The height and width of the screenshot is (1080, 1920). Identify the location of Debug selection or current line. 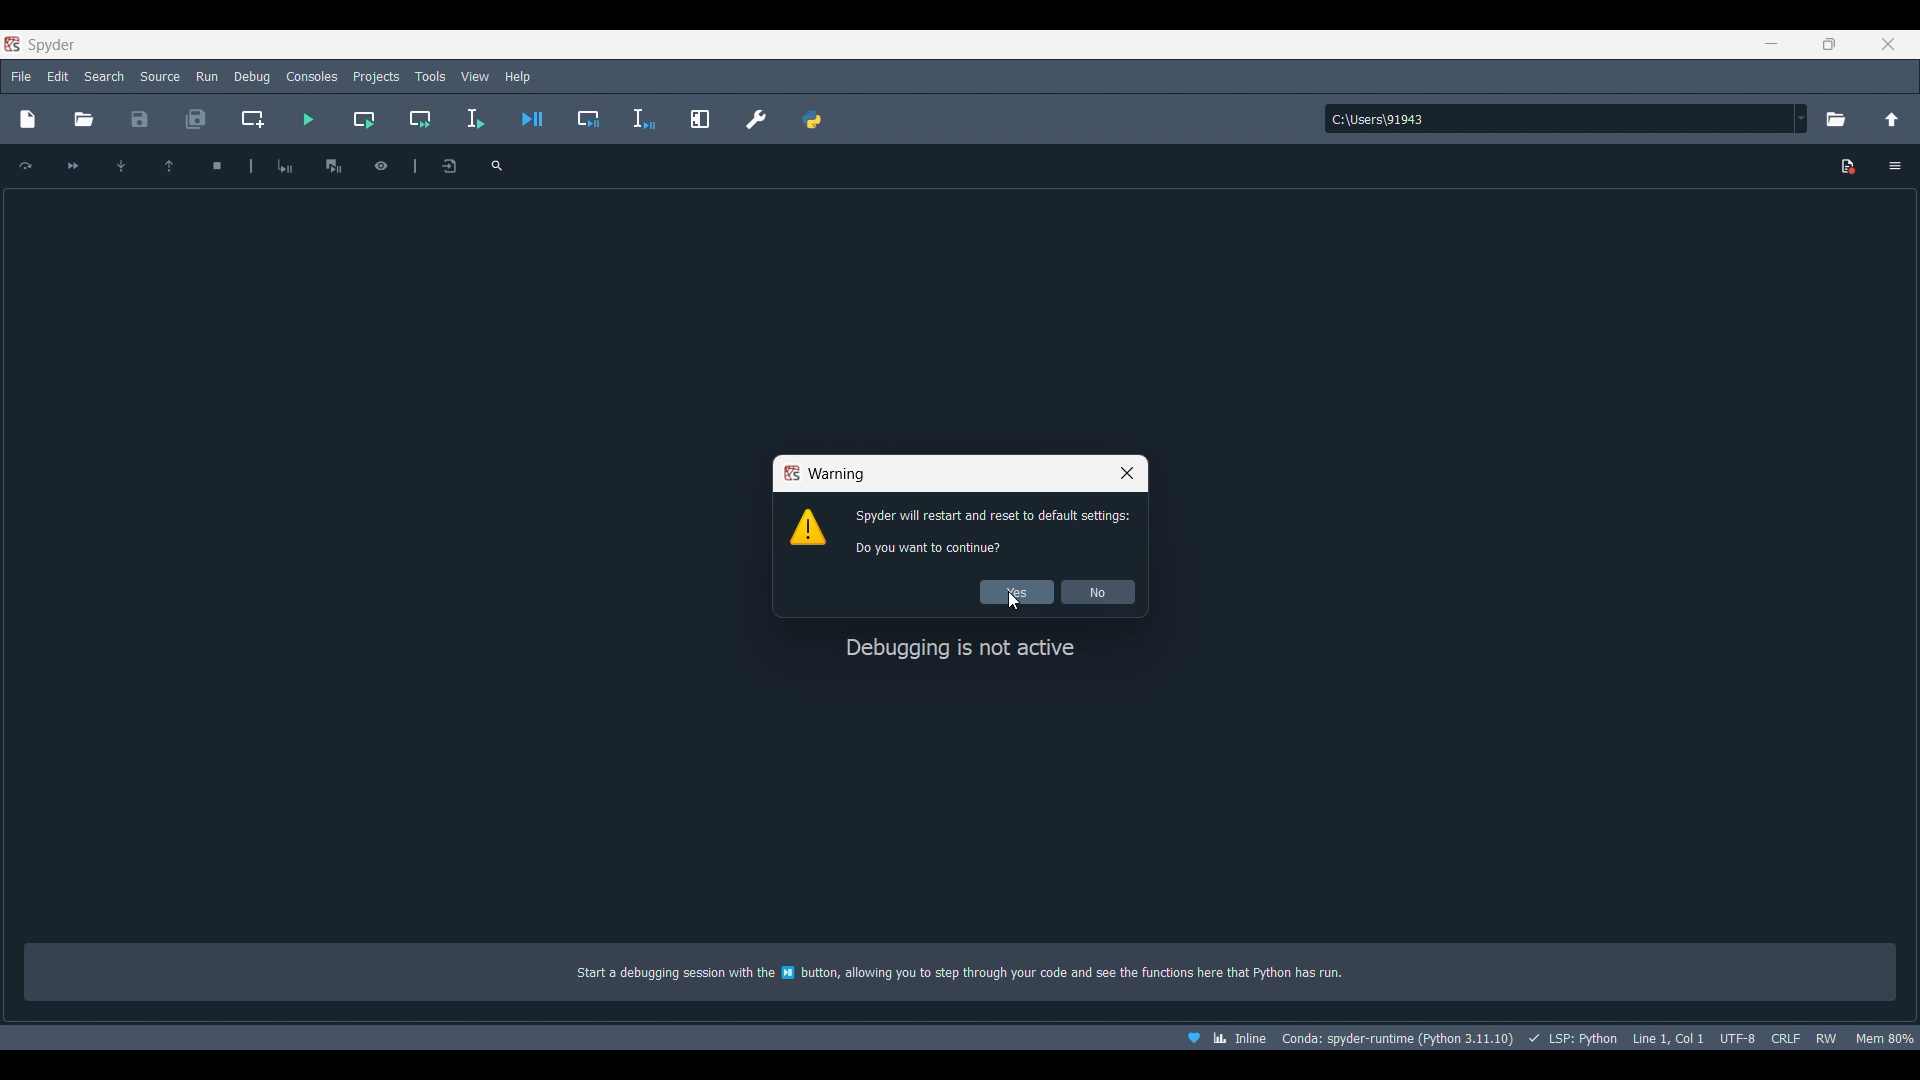
(645, 119).